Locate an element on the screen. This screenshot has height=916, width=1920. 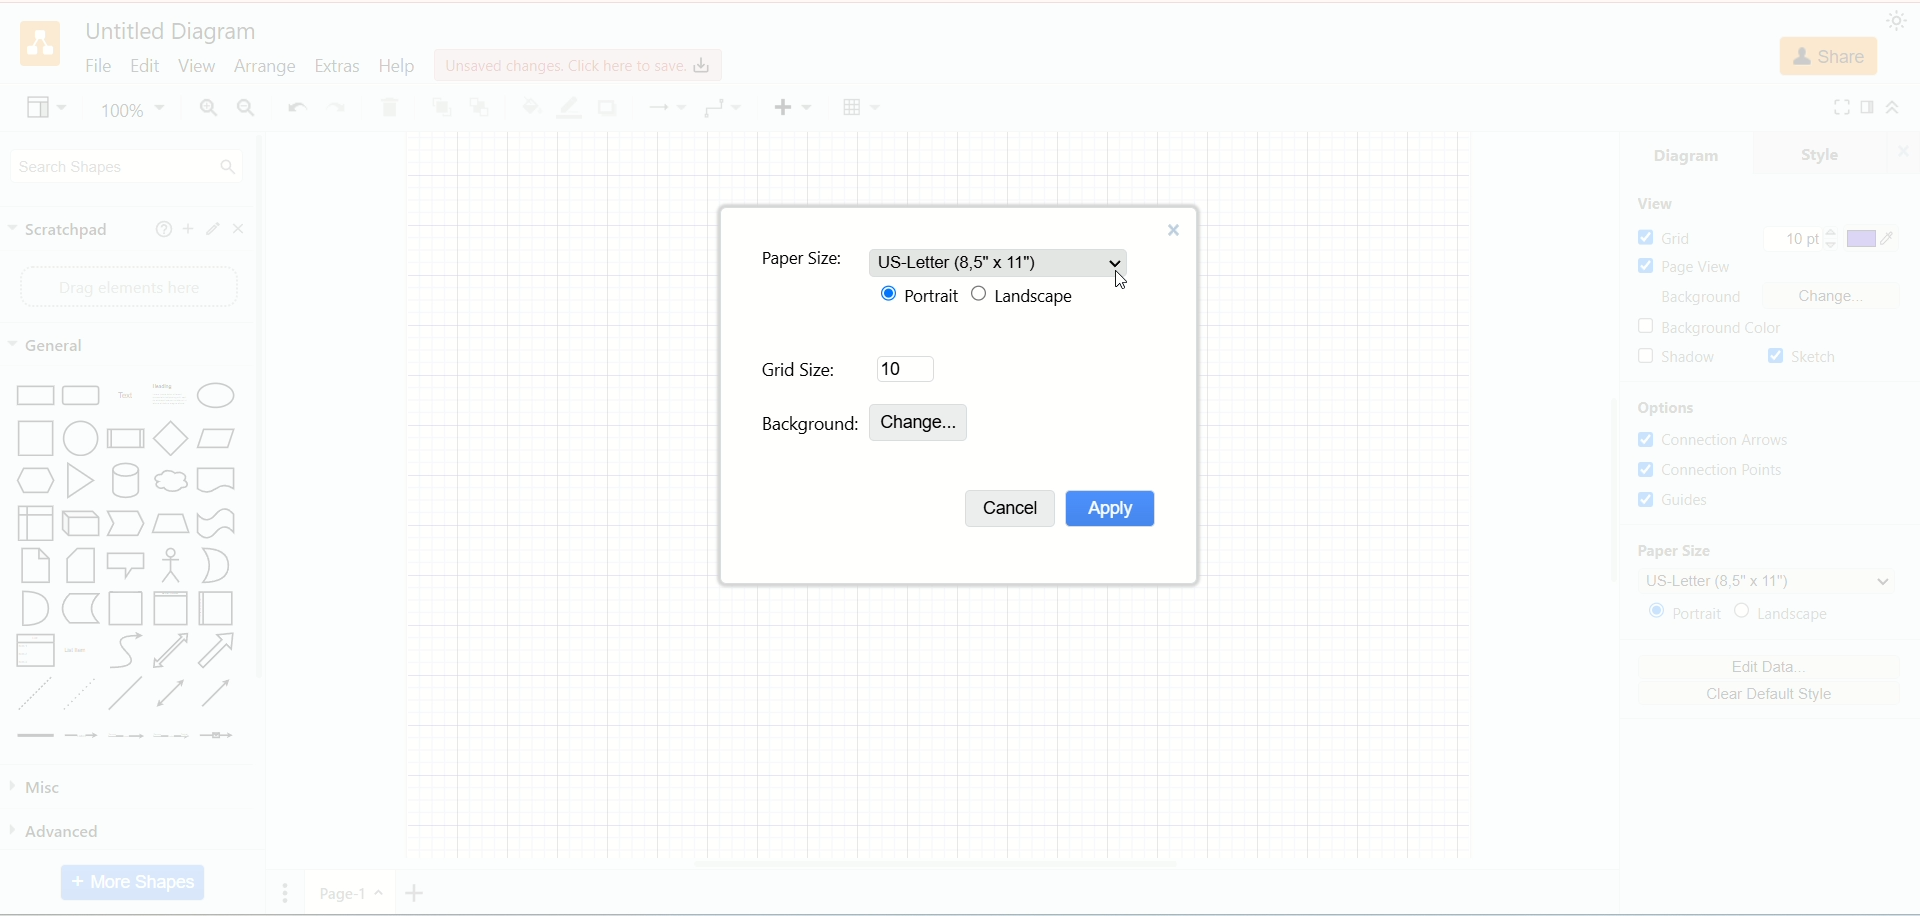
Data Storage is located at coordinates (80, 610).